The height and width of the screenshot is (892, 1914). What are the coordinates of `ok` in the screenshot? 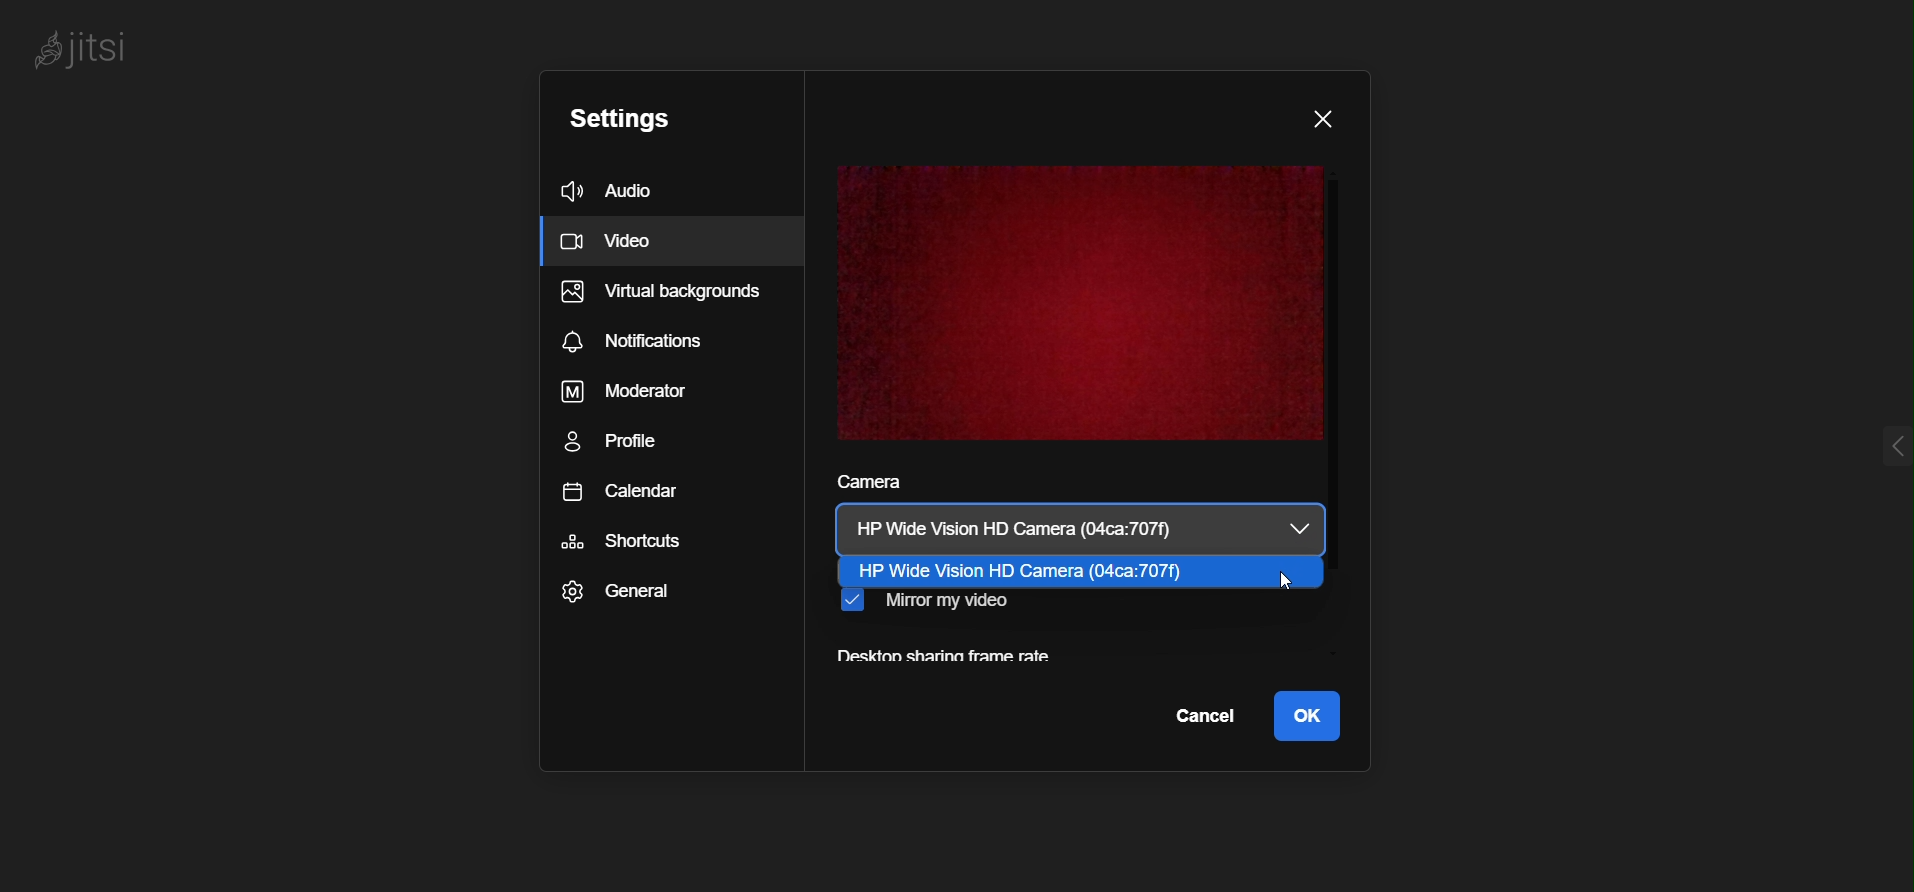 It's located at (1309, 714).